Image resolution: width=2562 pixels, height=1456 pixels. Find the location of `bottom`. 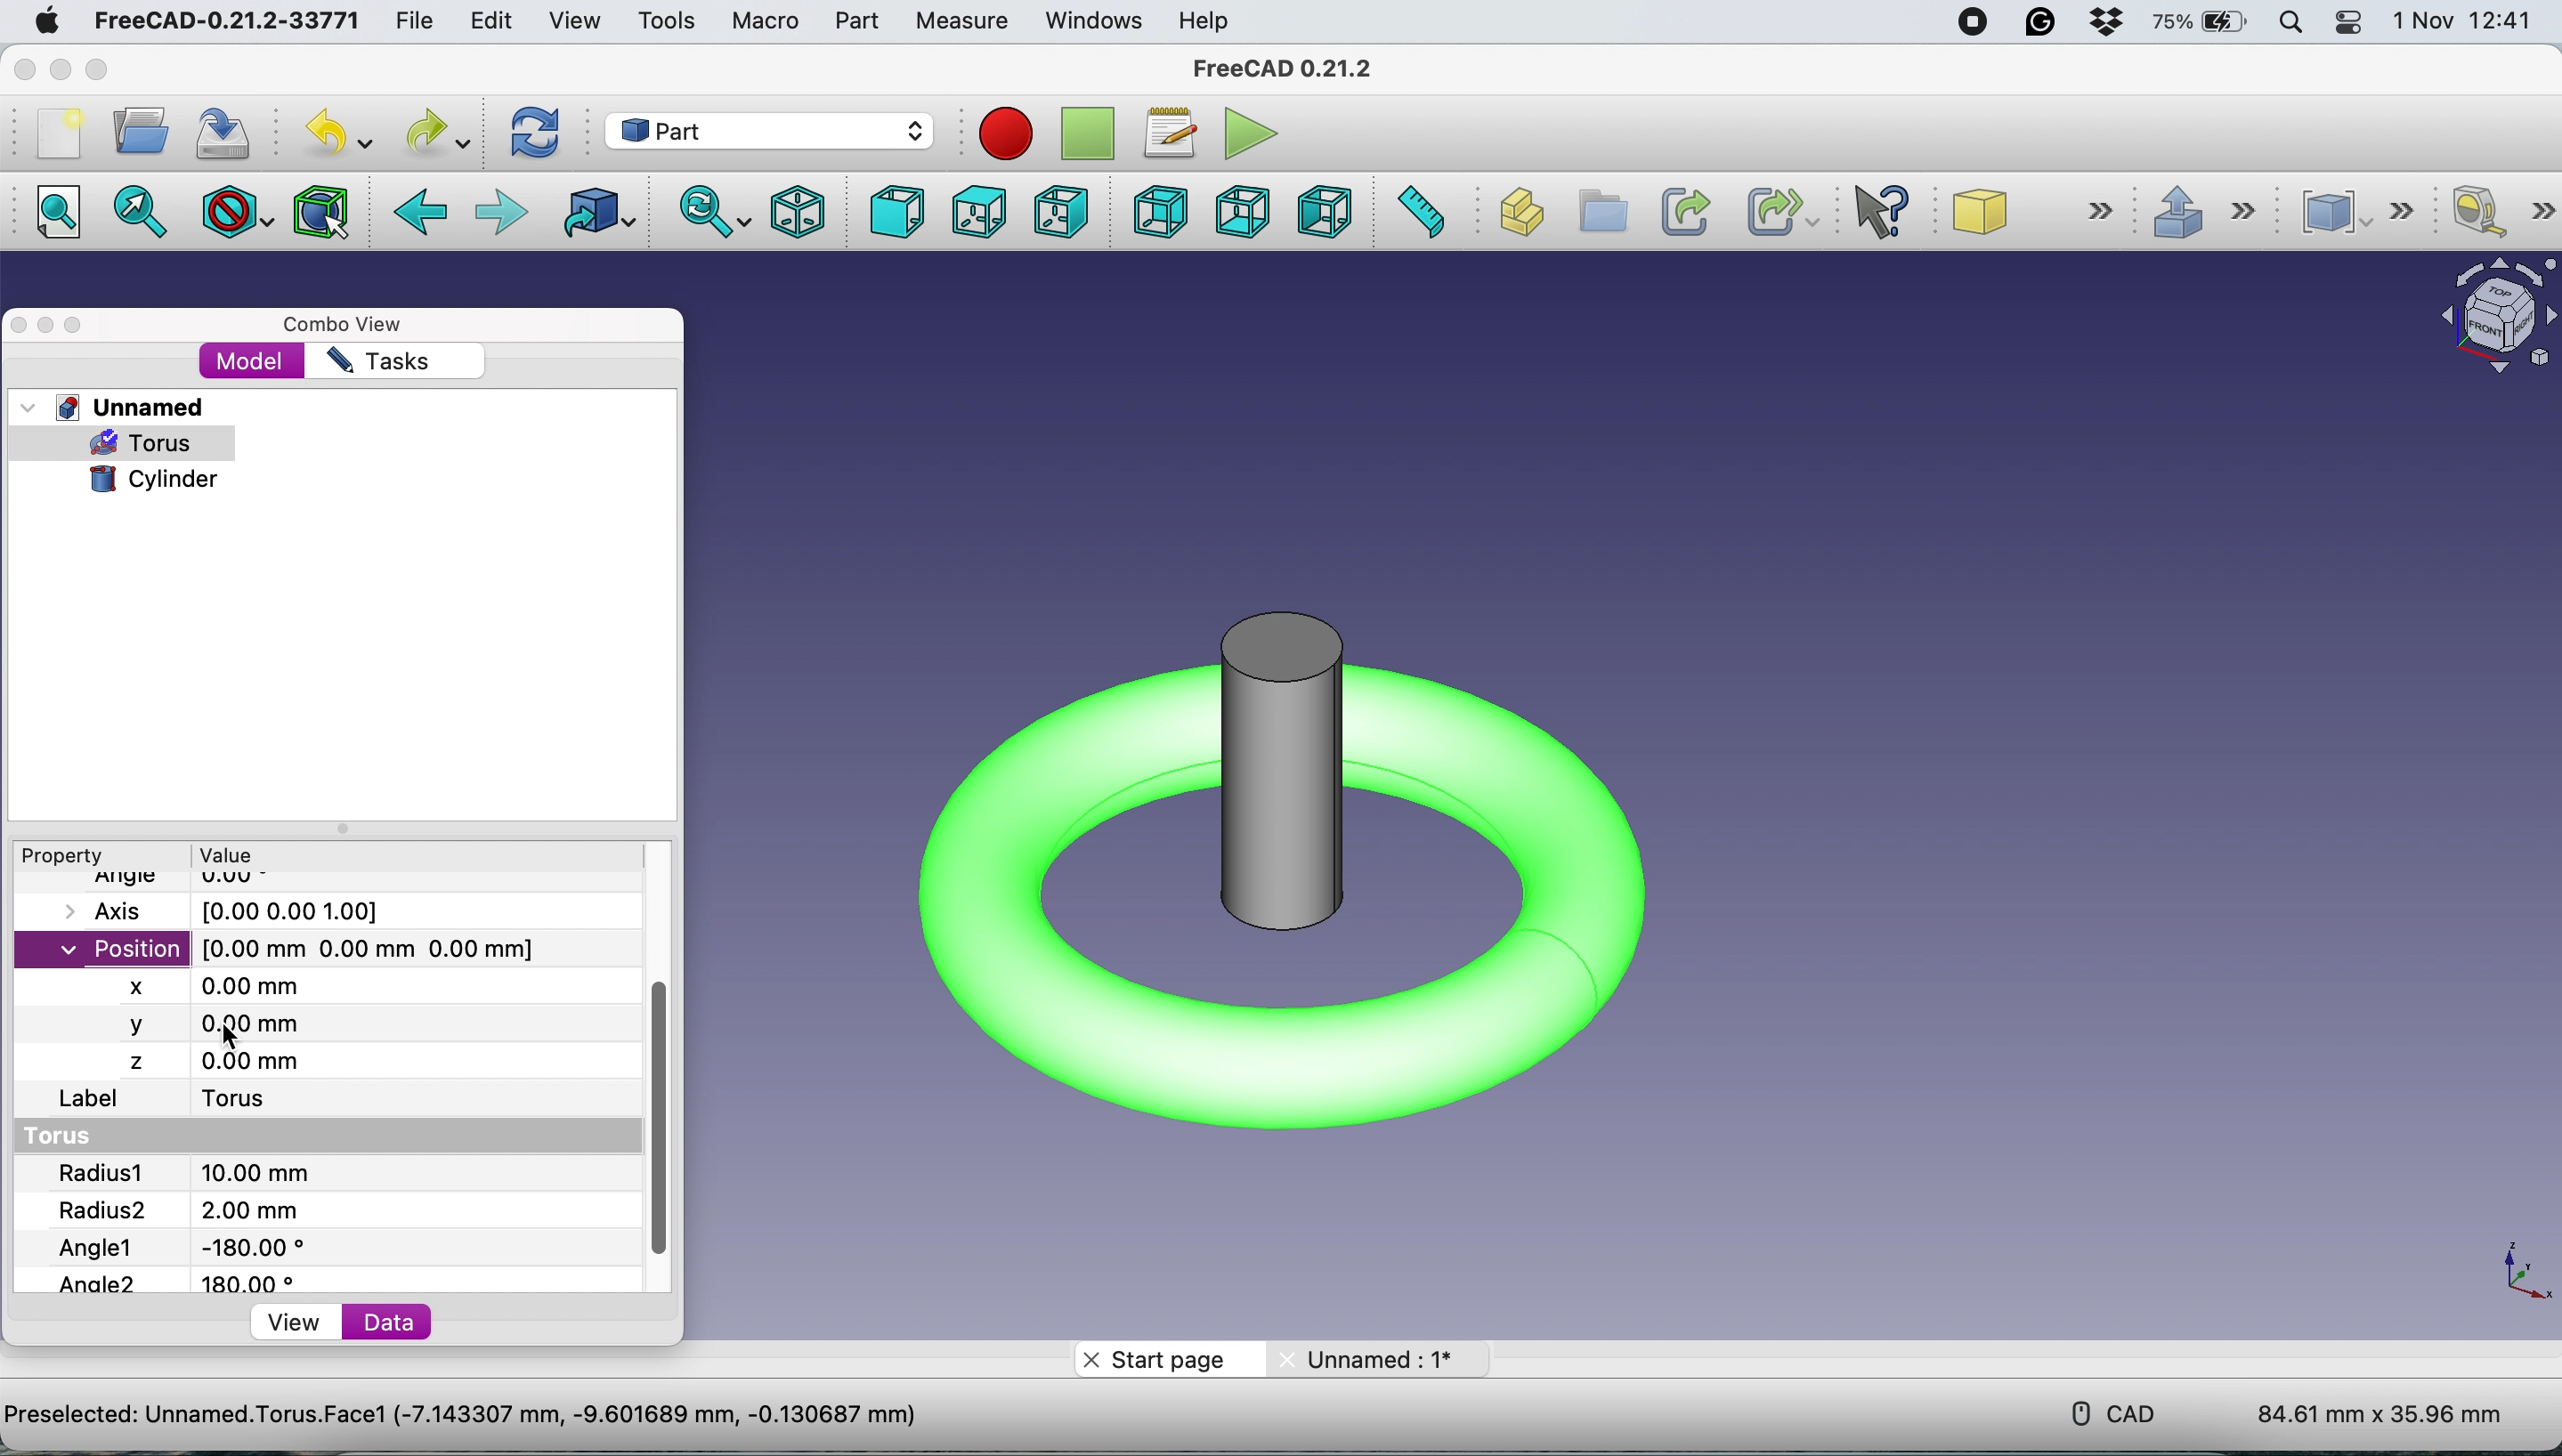

bottom is located at coordinates (1250, 211).